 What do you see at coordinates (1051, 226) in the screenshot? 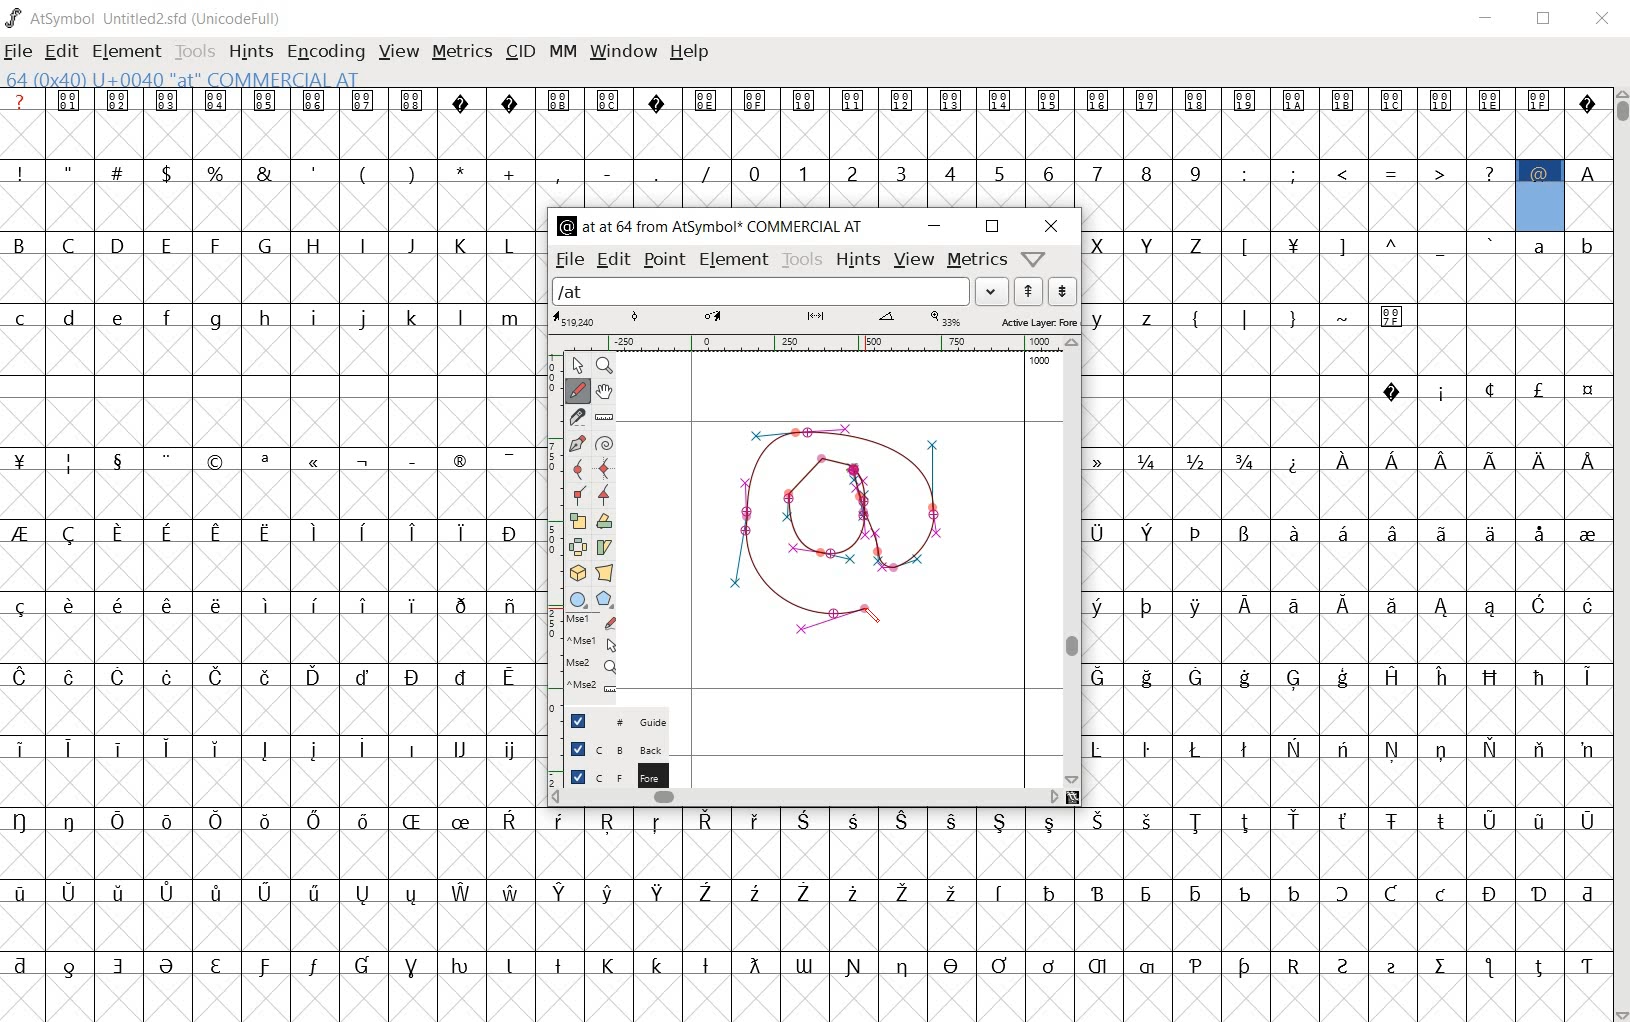
I see `close` at bounding box center [1051, 226].